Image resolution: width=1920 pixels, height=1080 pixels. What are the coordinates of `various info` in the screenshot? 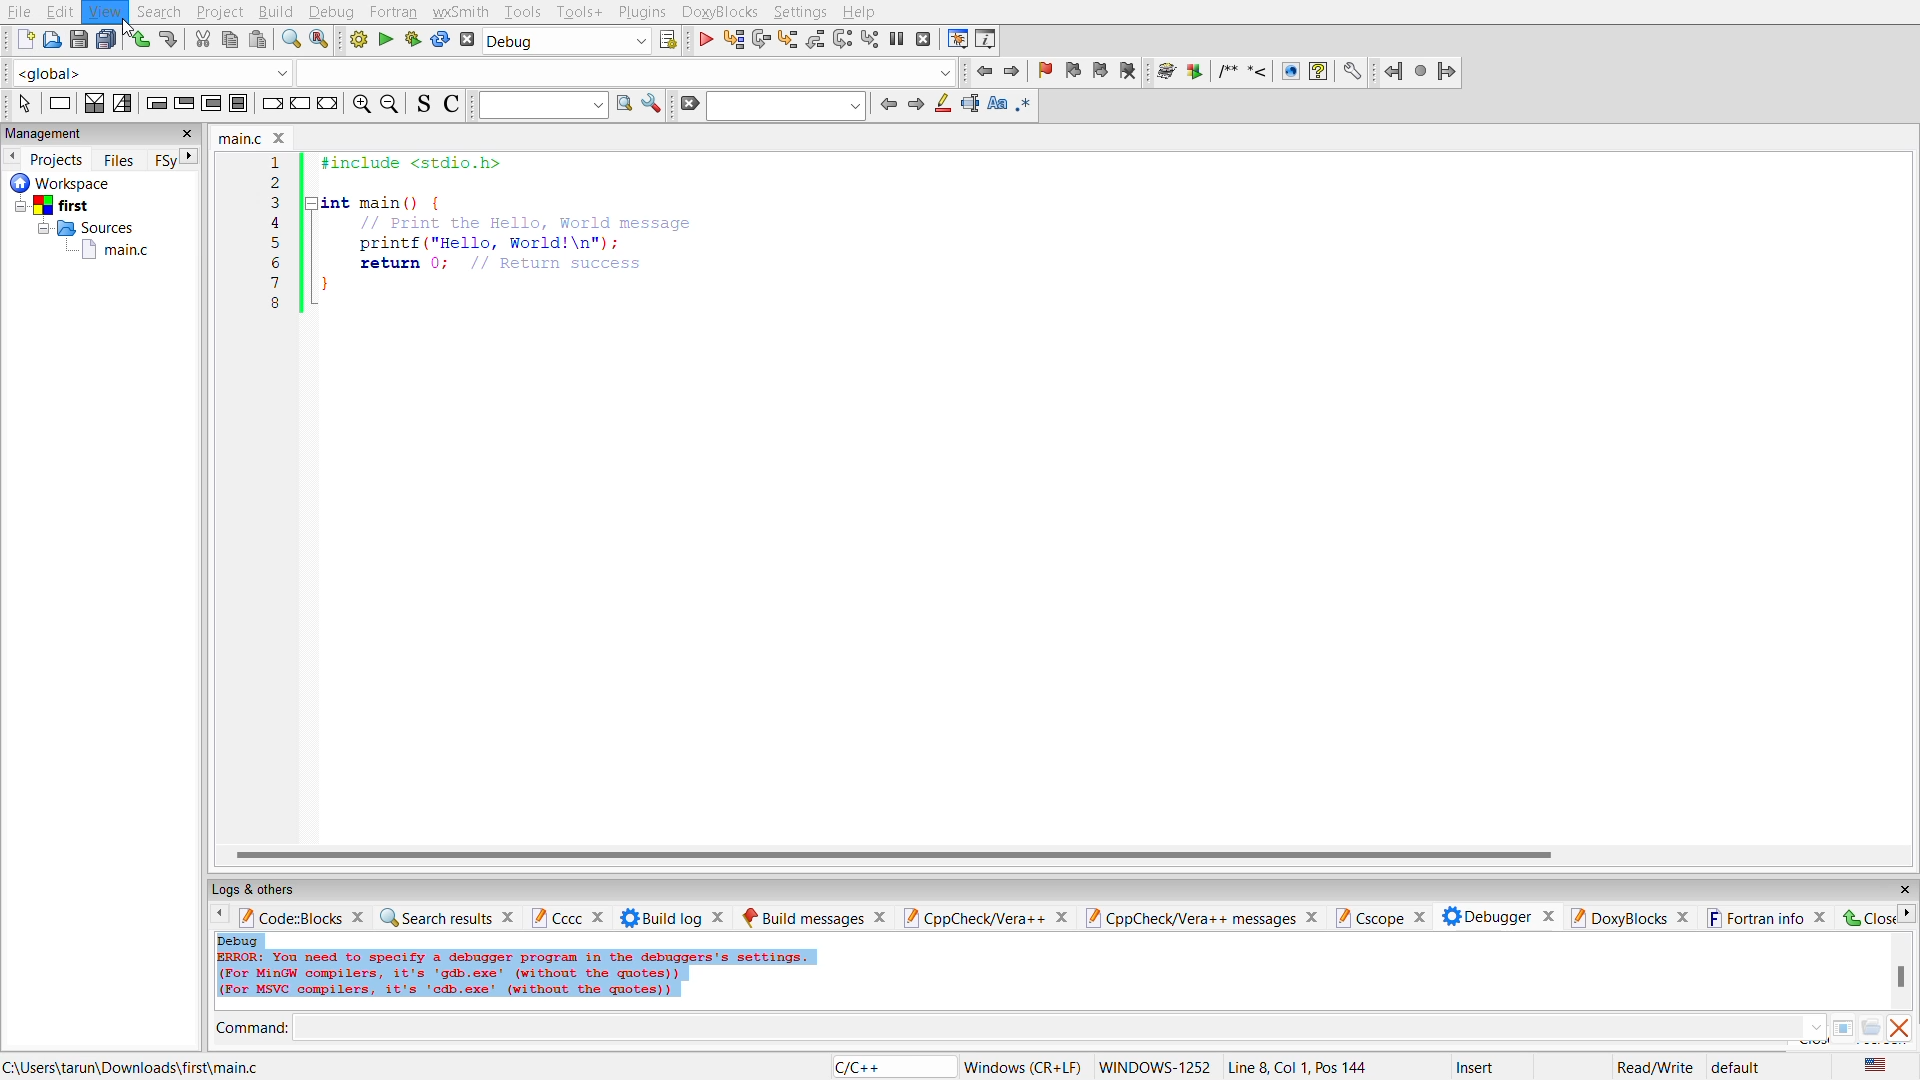 It's located at (988, 41).